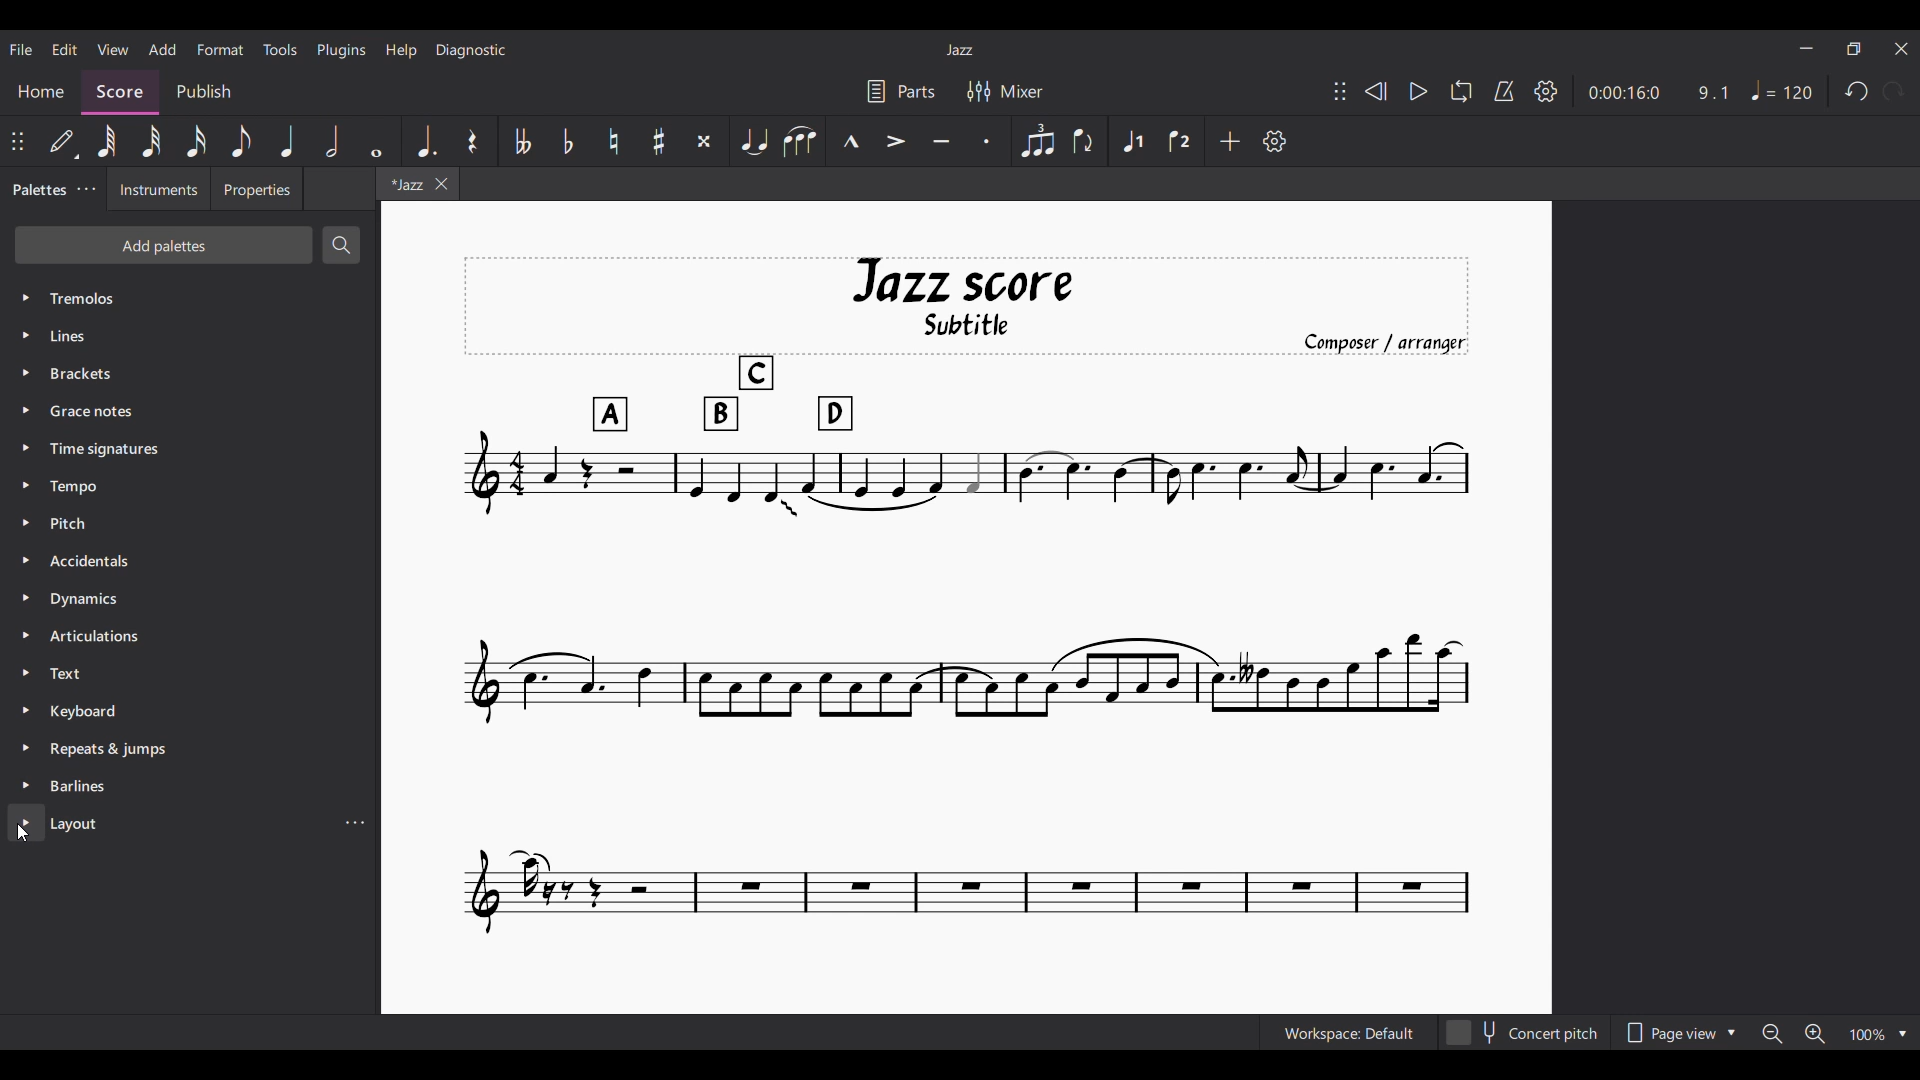 The width and height of the screenshot is (1920, 1080). What do you see at coordinates (1375, 91) in the screenshot?
I see `Rewind` at bounding box center [1375, 91].